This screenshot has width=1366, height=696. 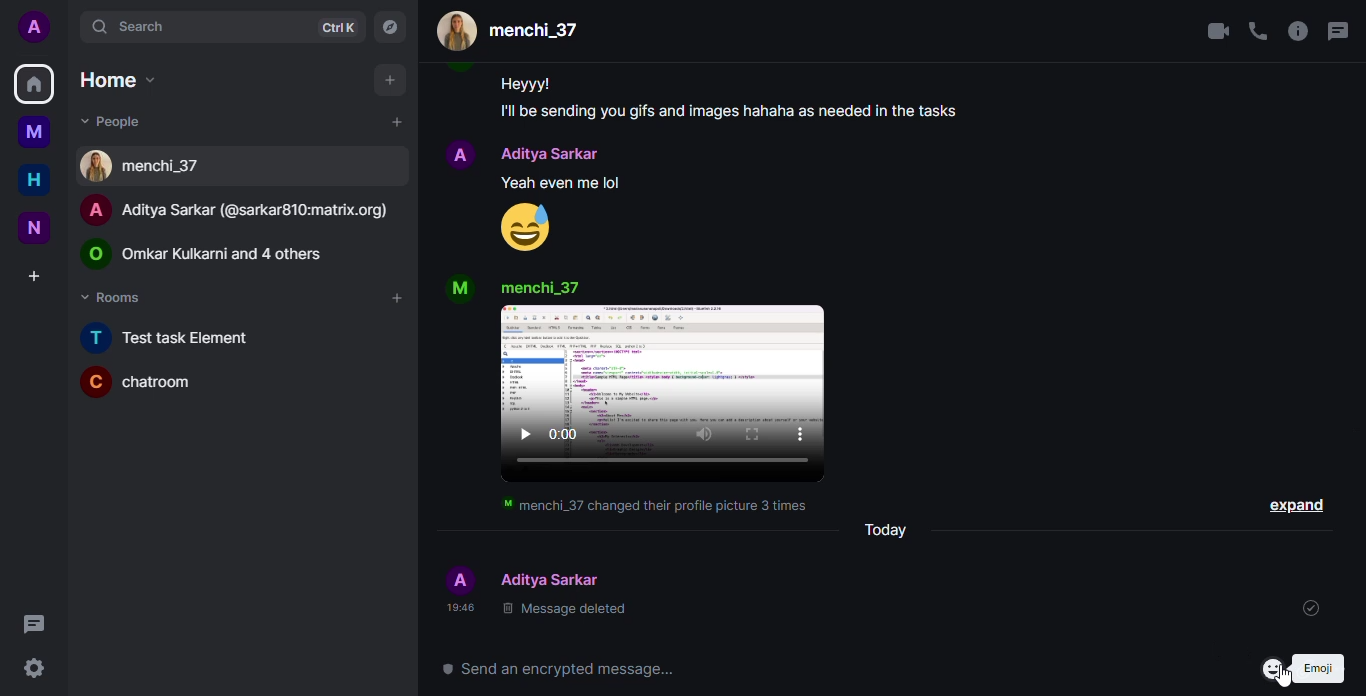 What do you see at coordinates (35, 273) in the screenshot?
I see `create a space` at bounding box center [35, 273].